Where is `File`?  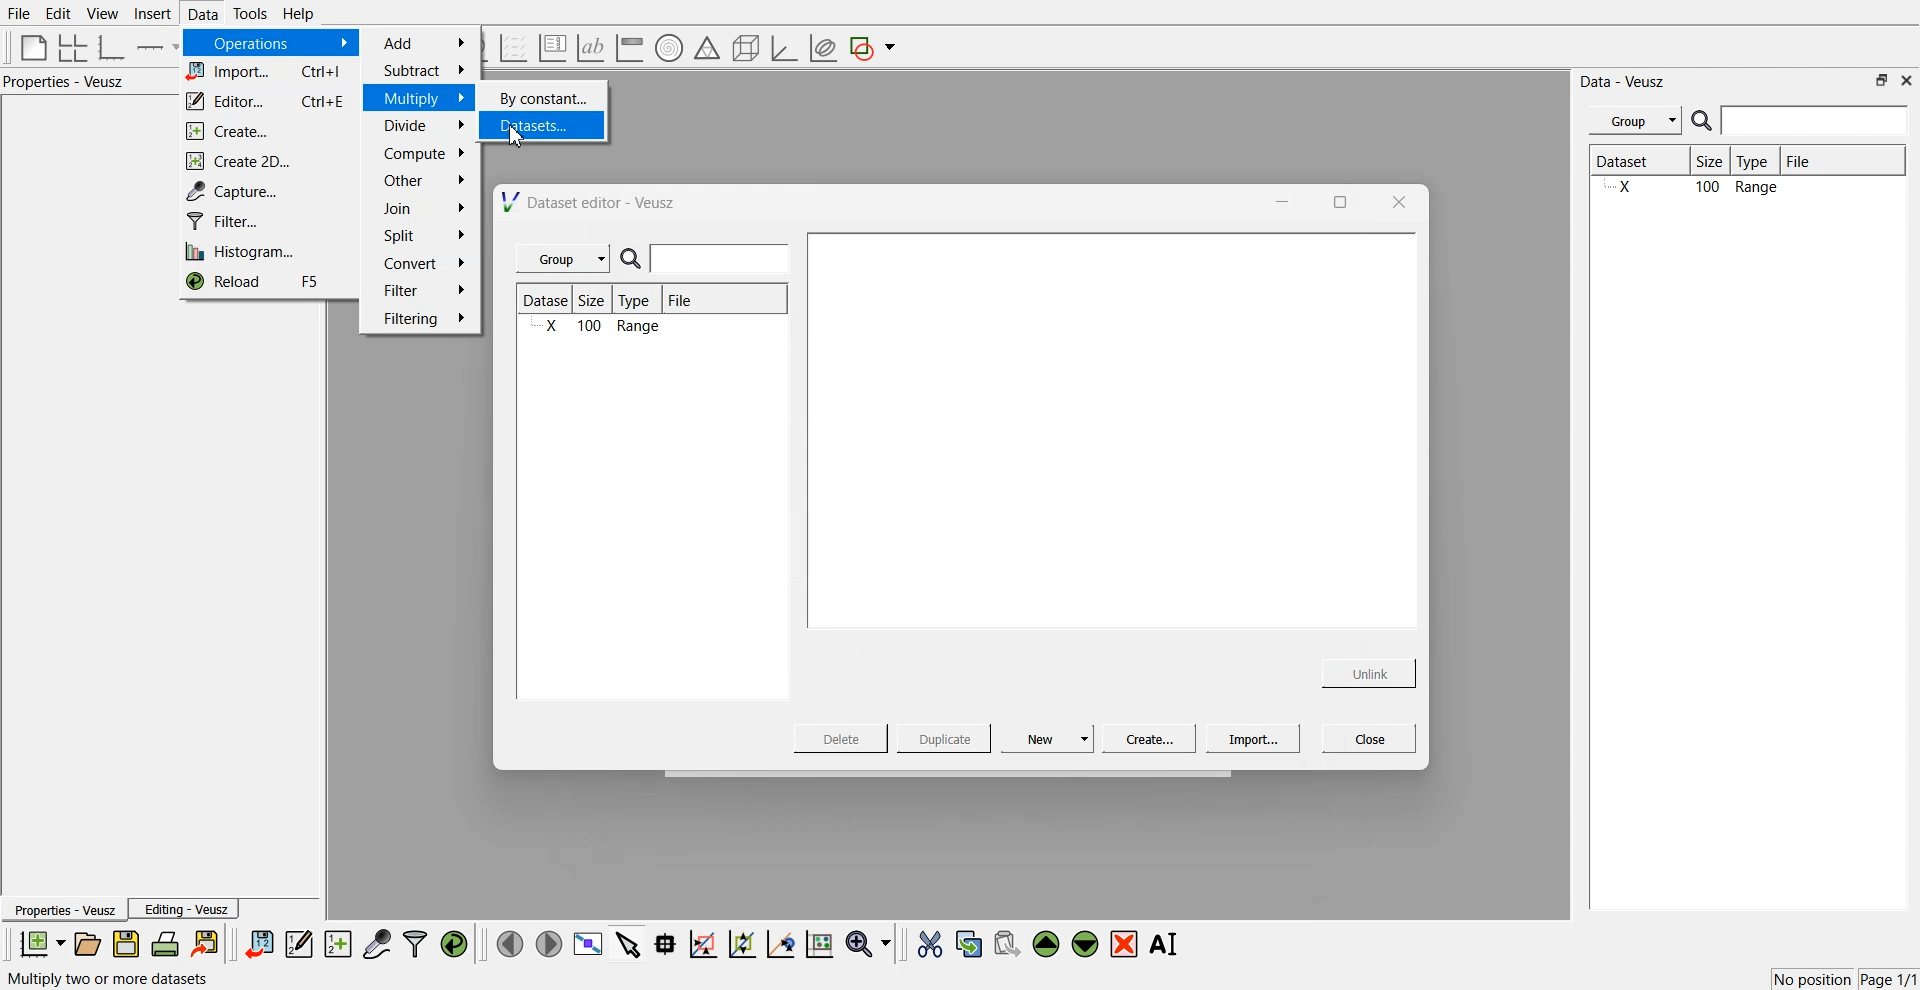
File is located at coordinates (1816, 161).